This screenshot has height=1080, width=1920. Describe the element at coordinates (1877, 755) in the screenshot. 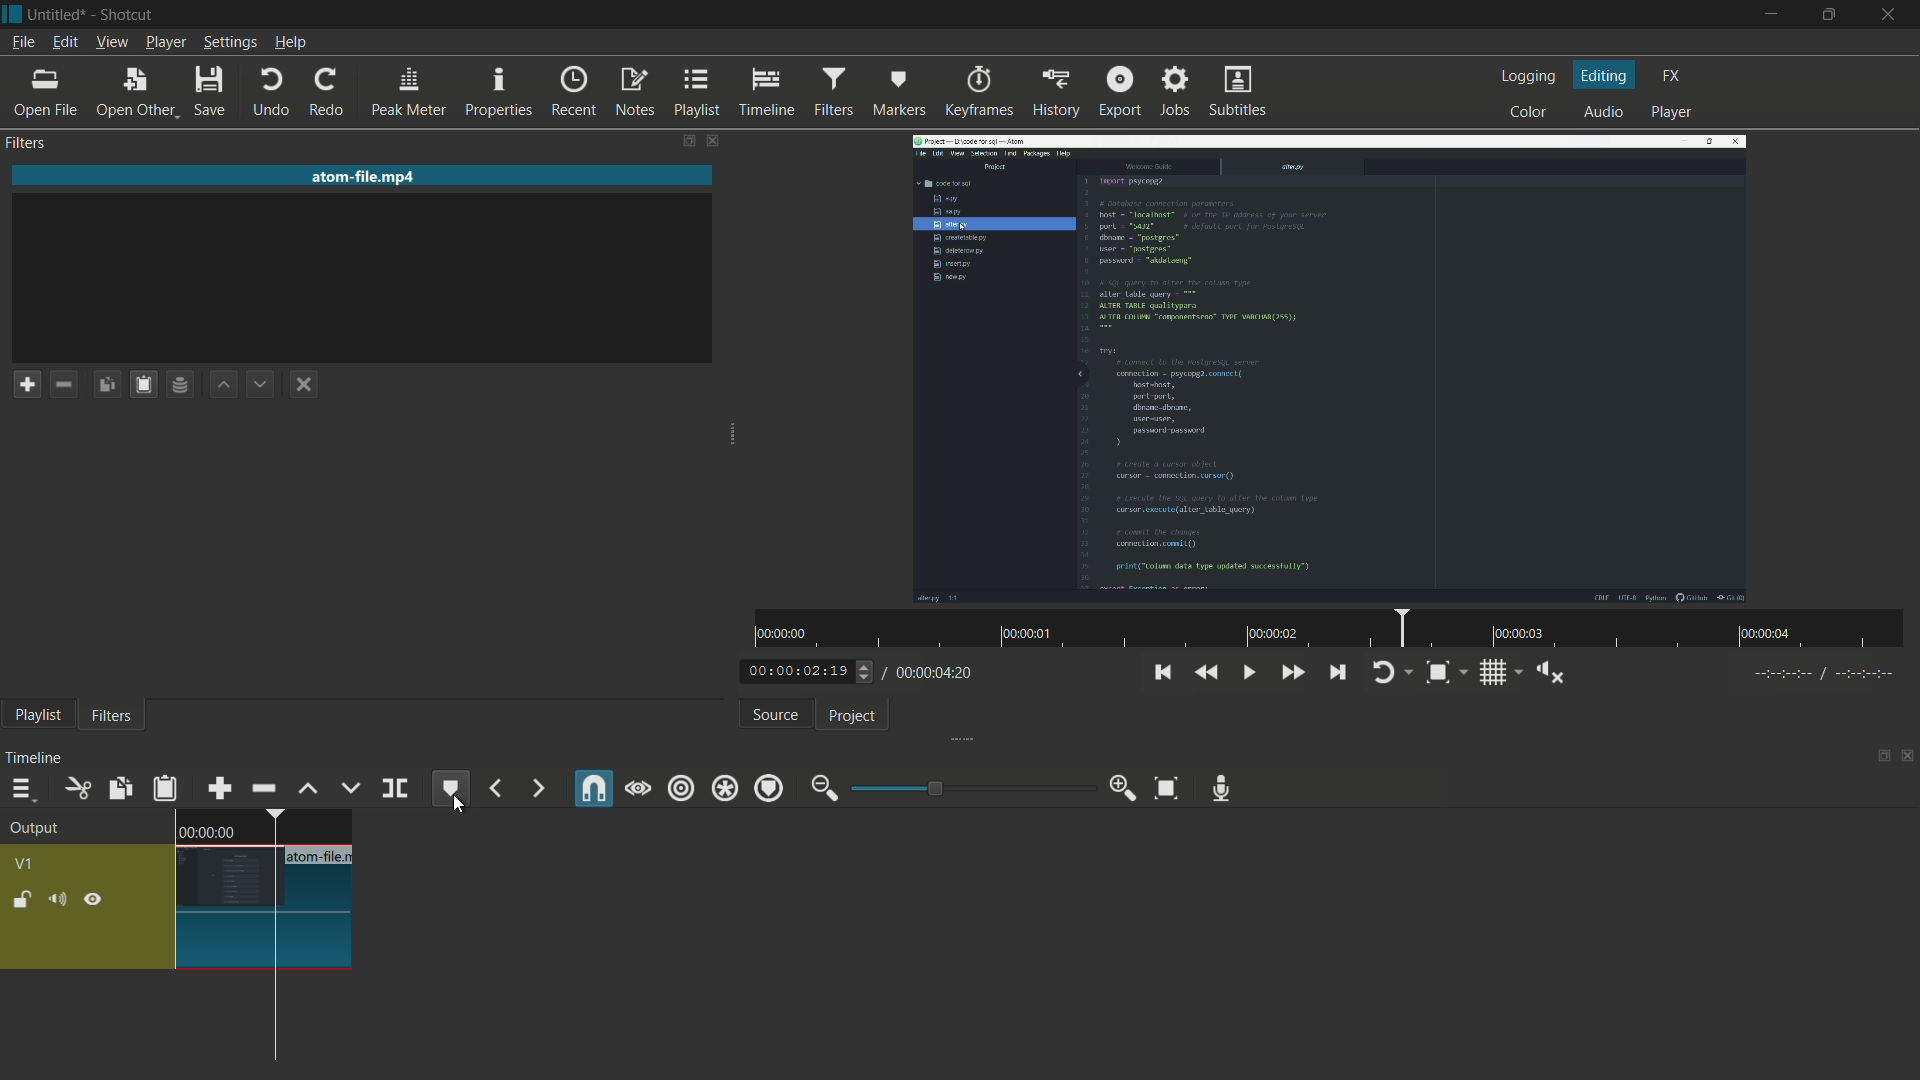

I see `change layout` at that location.